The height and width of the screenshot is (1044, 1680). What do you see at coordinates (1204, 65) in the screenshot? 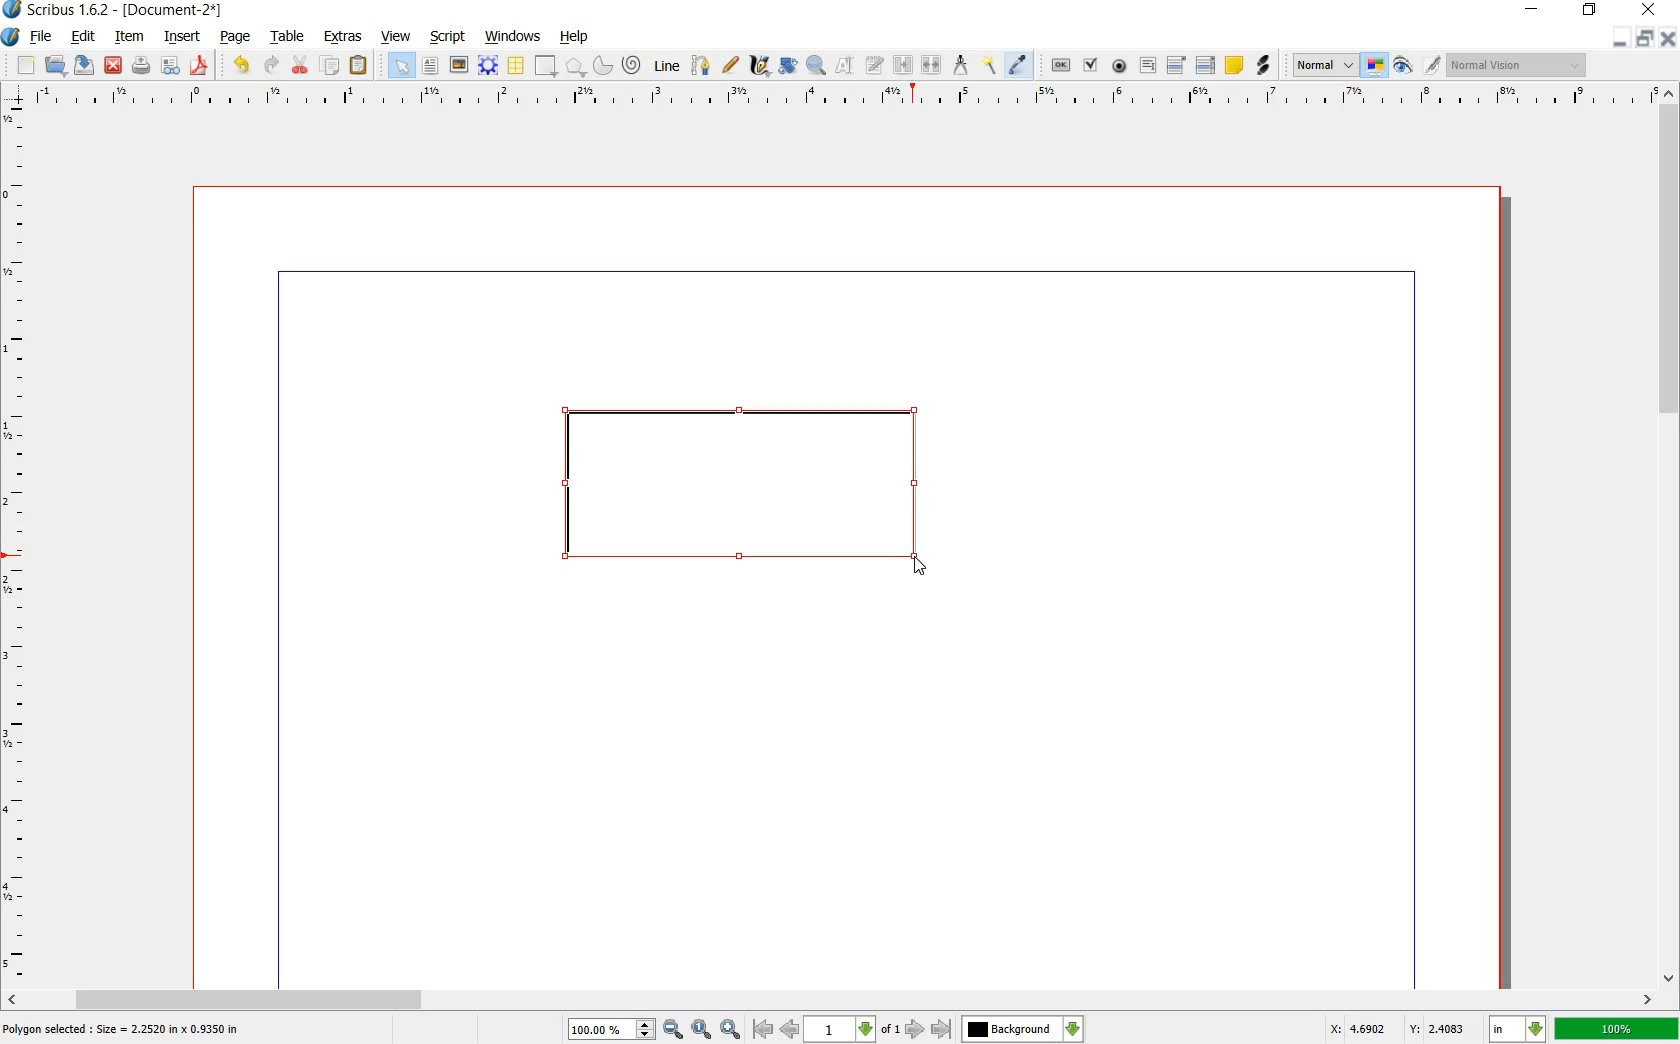
I see `PDF LIST BOX` at bounding box center [1204, 65].